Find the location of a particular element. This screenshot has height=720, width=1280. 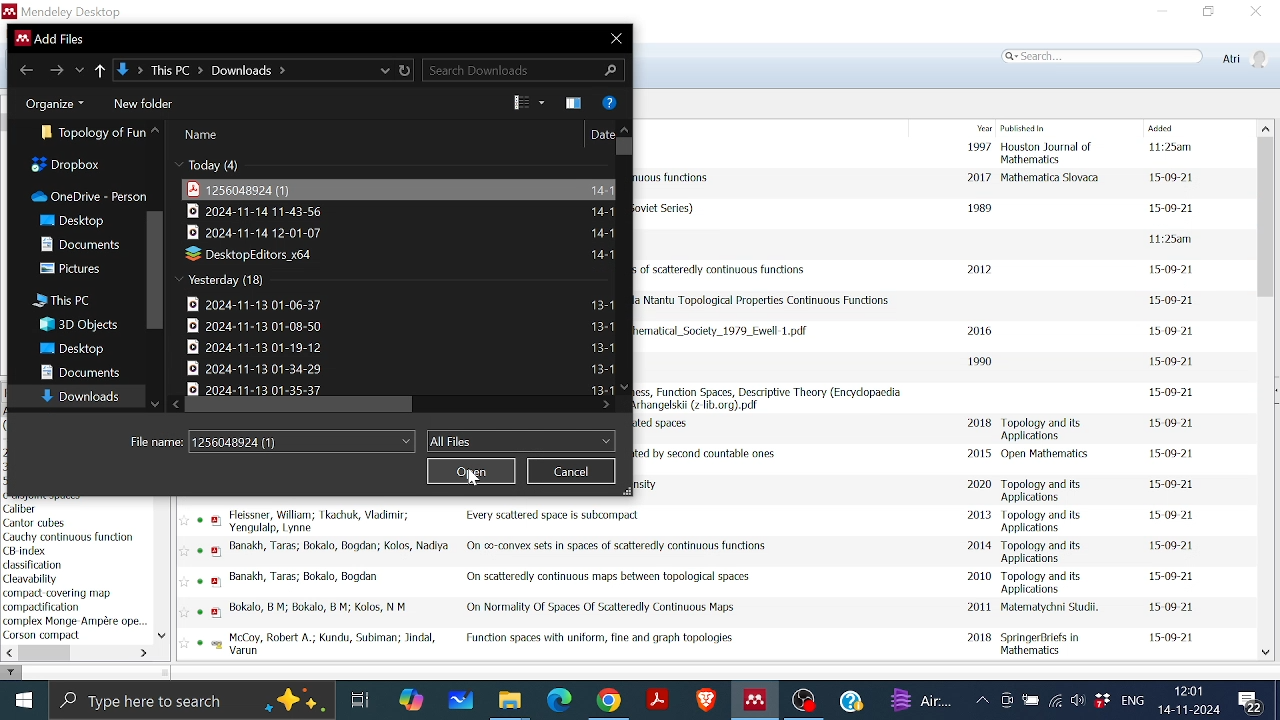

keyword is located at coordinates (31, 552).